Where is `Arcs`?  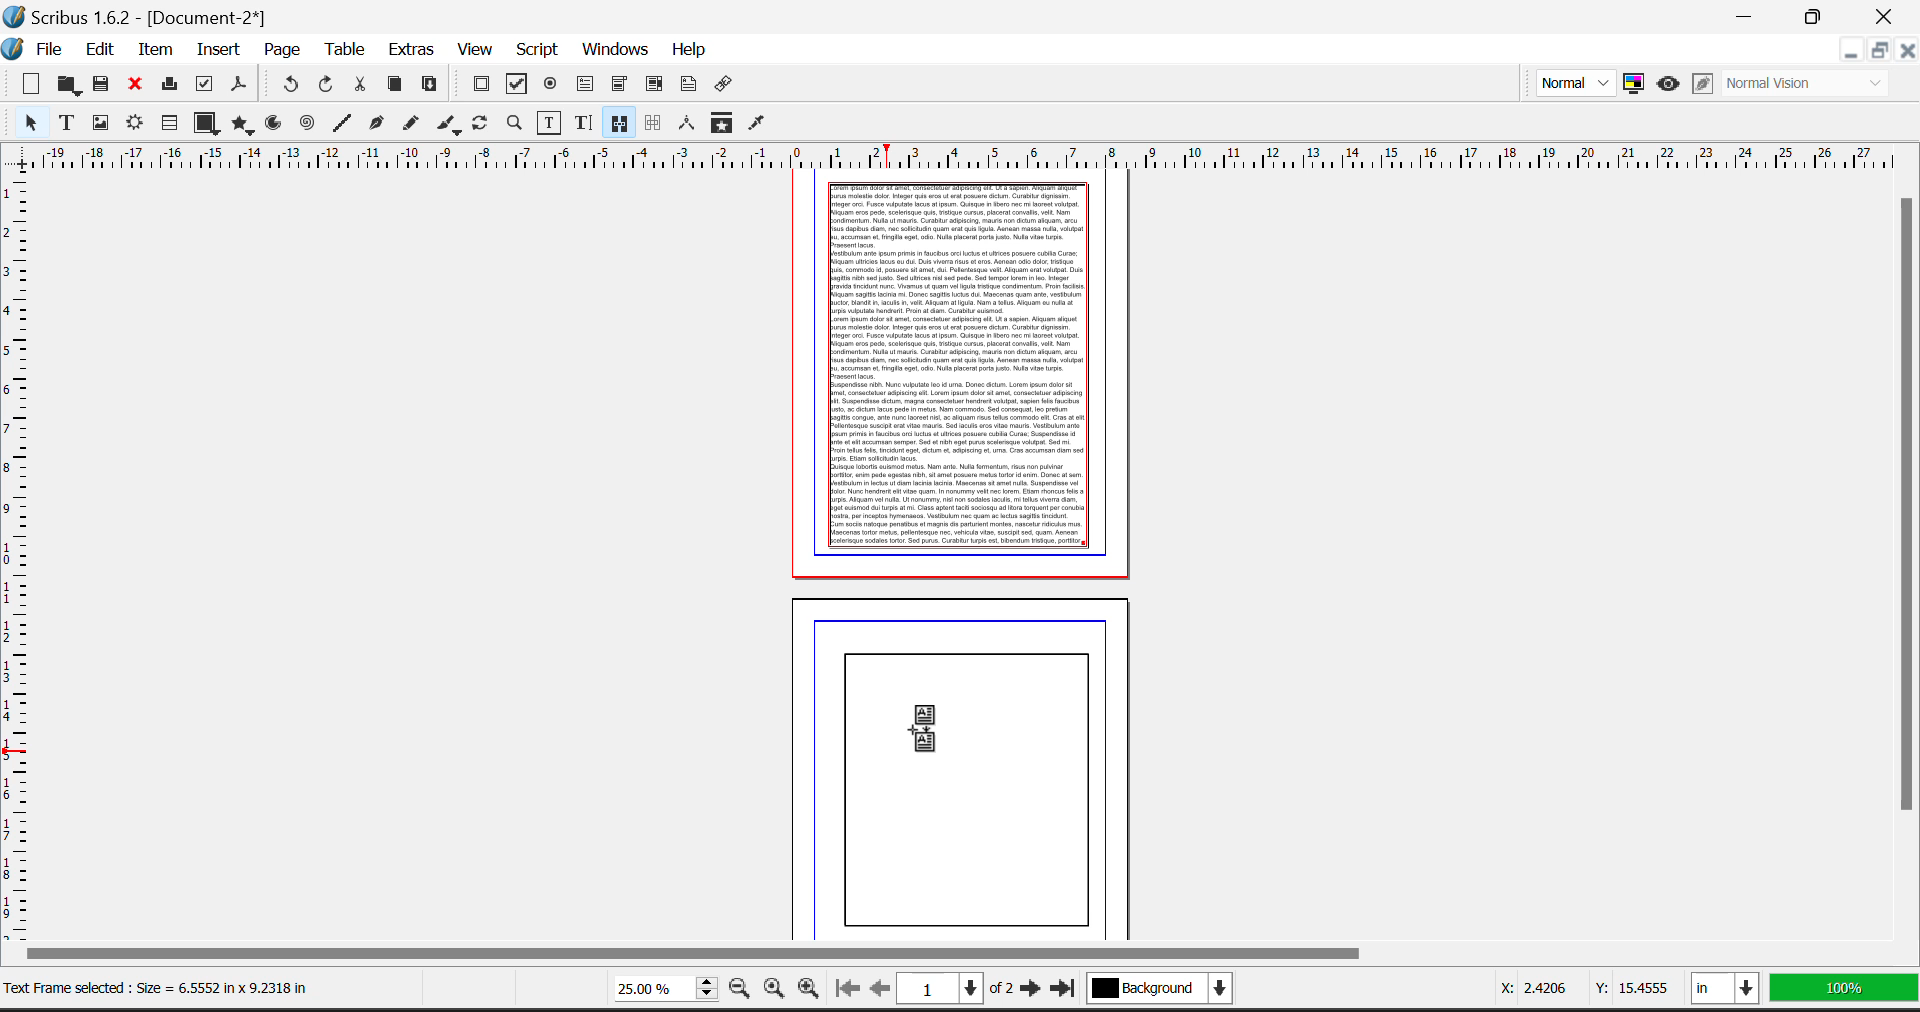 Arcs is located at coordinates (274, 124).